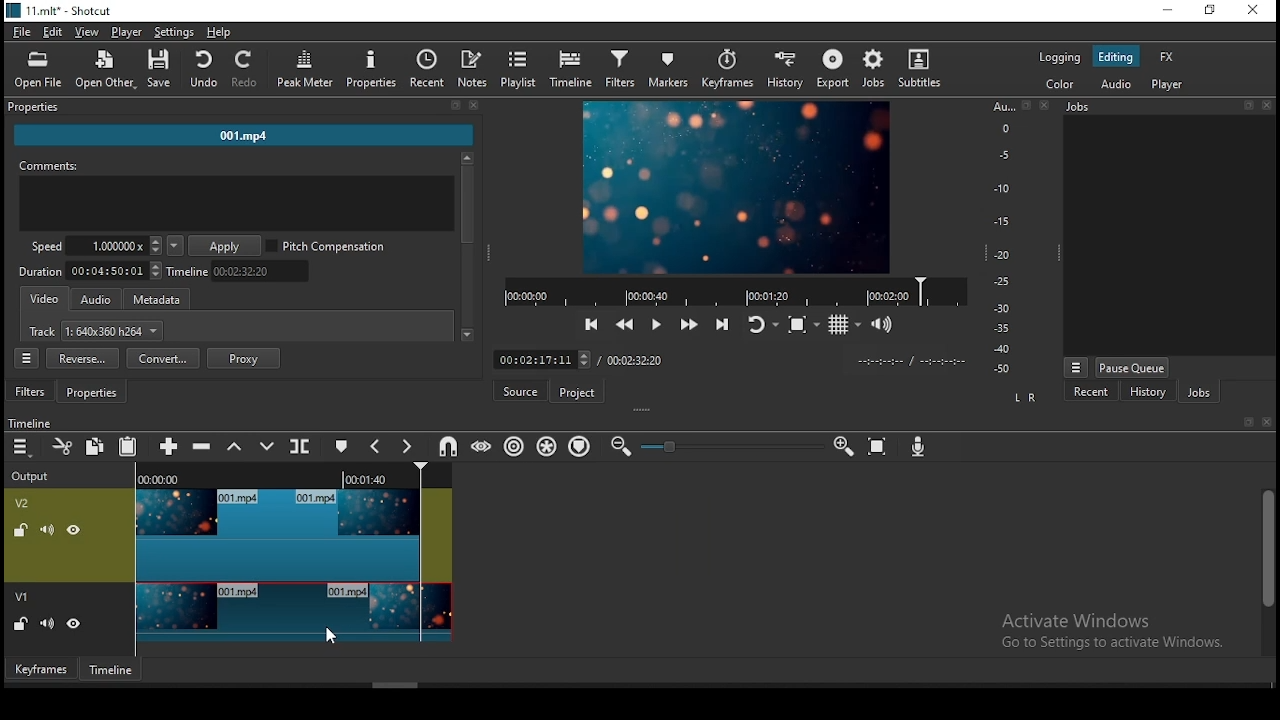 The width and height of the screenshot is (1280, 720). I want to click on skip to previous point, so click(591, 322).